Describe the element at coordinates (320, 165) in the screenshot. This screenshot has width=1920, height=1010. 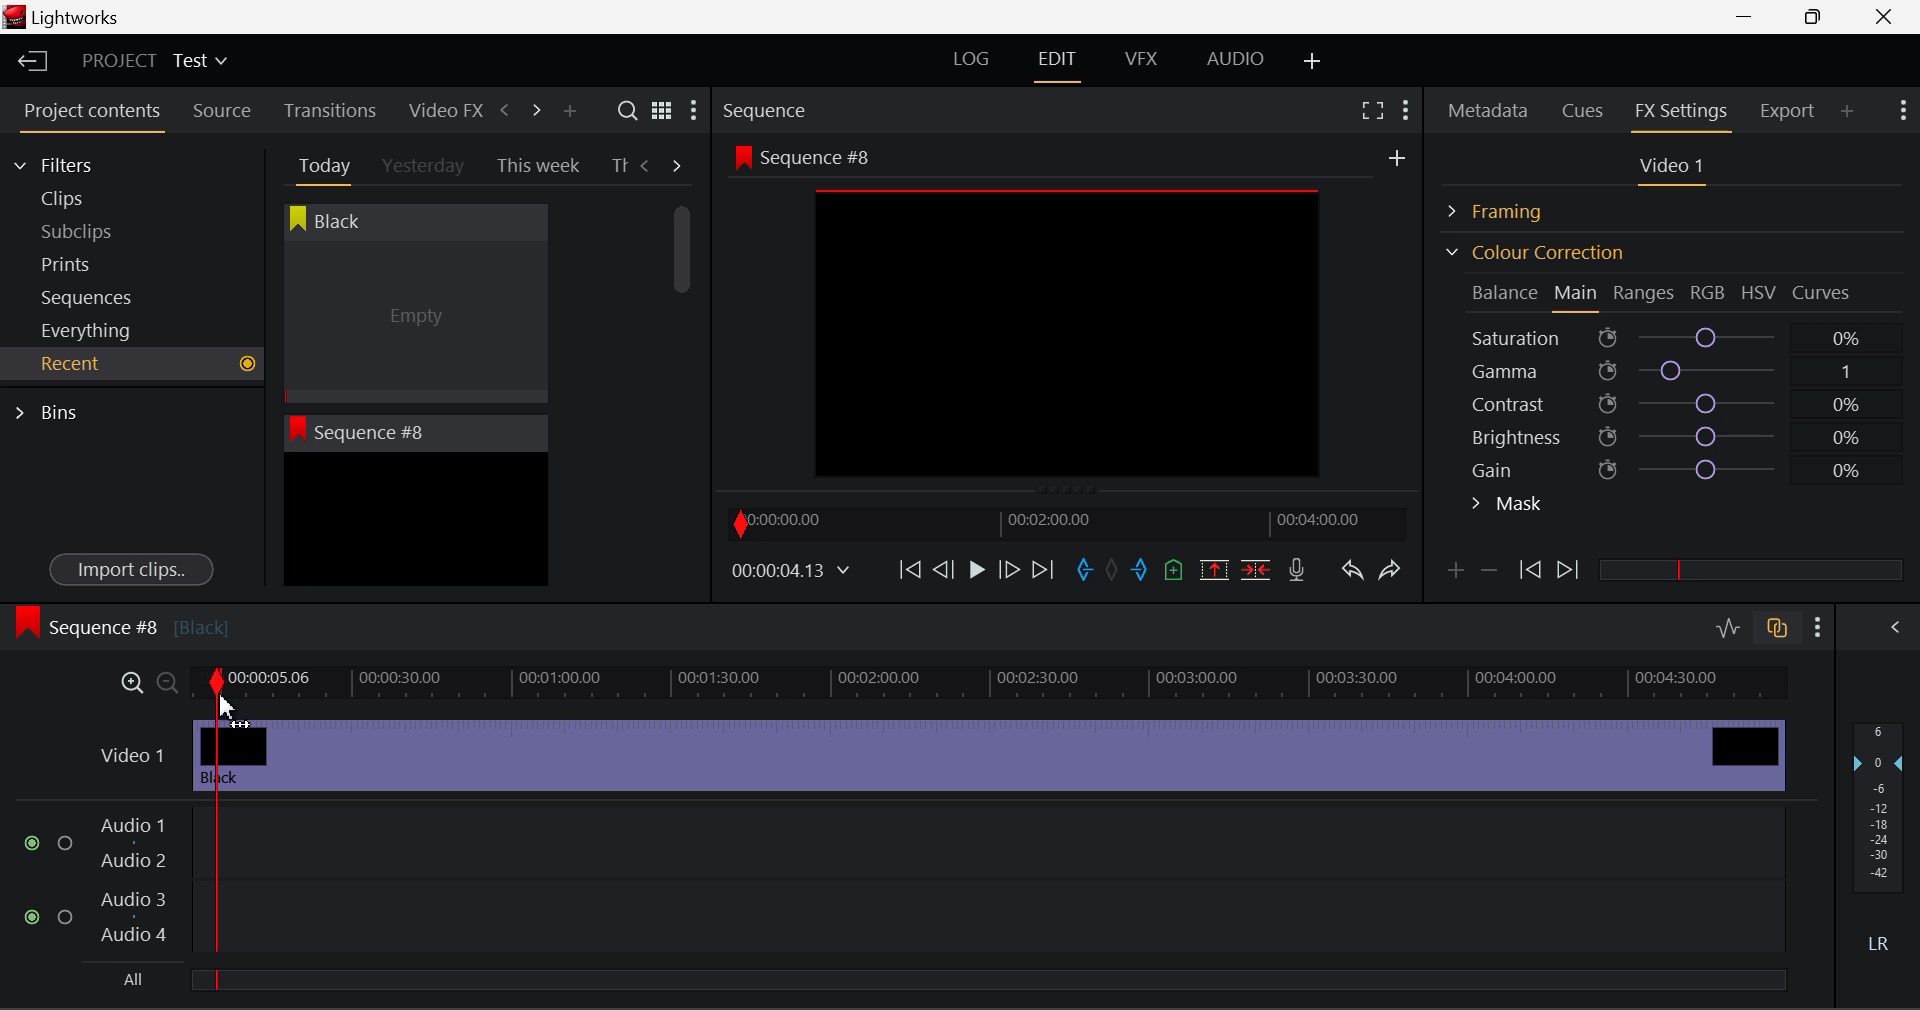
I see `Today Tab Open` at that location.